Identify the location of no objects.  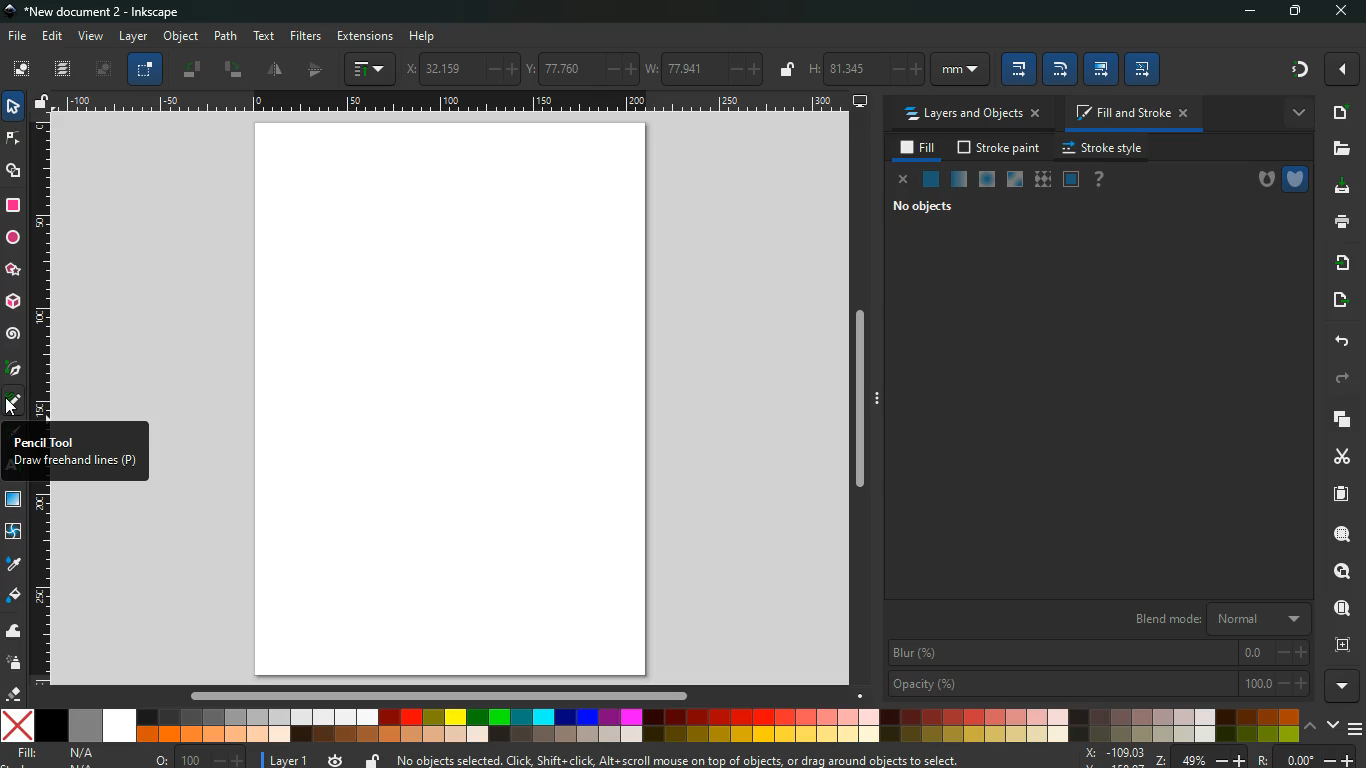
(941, 208).